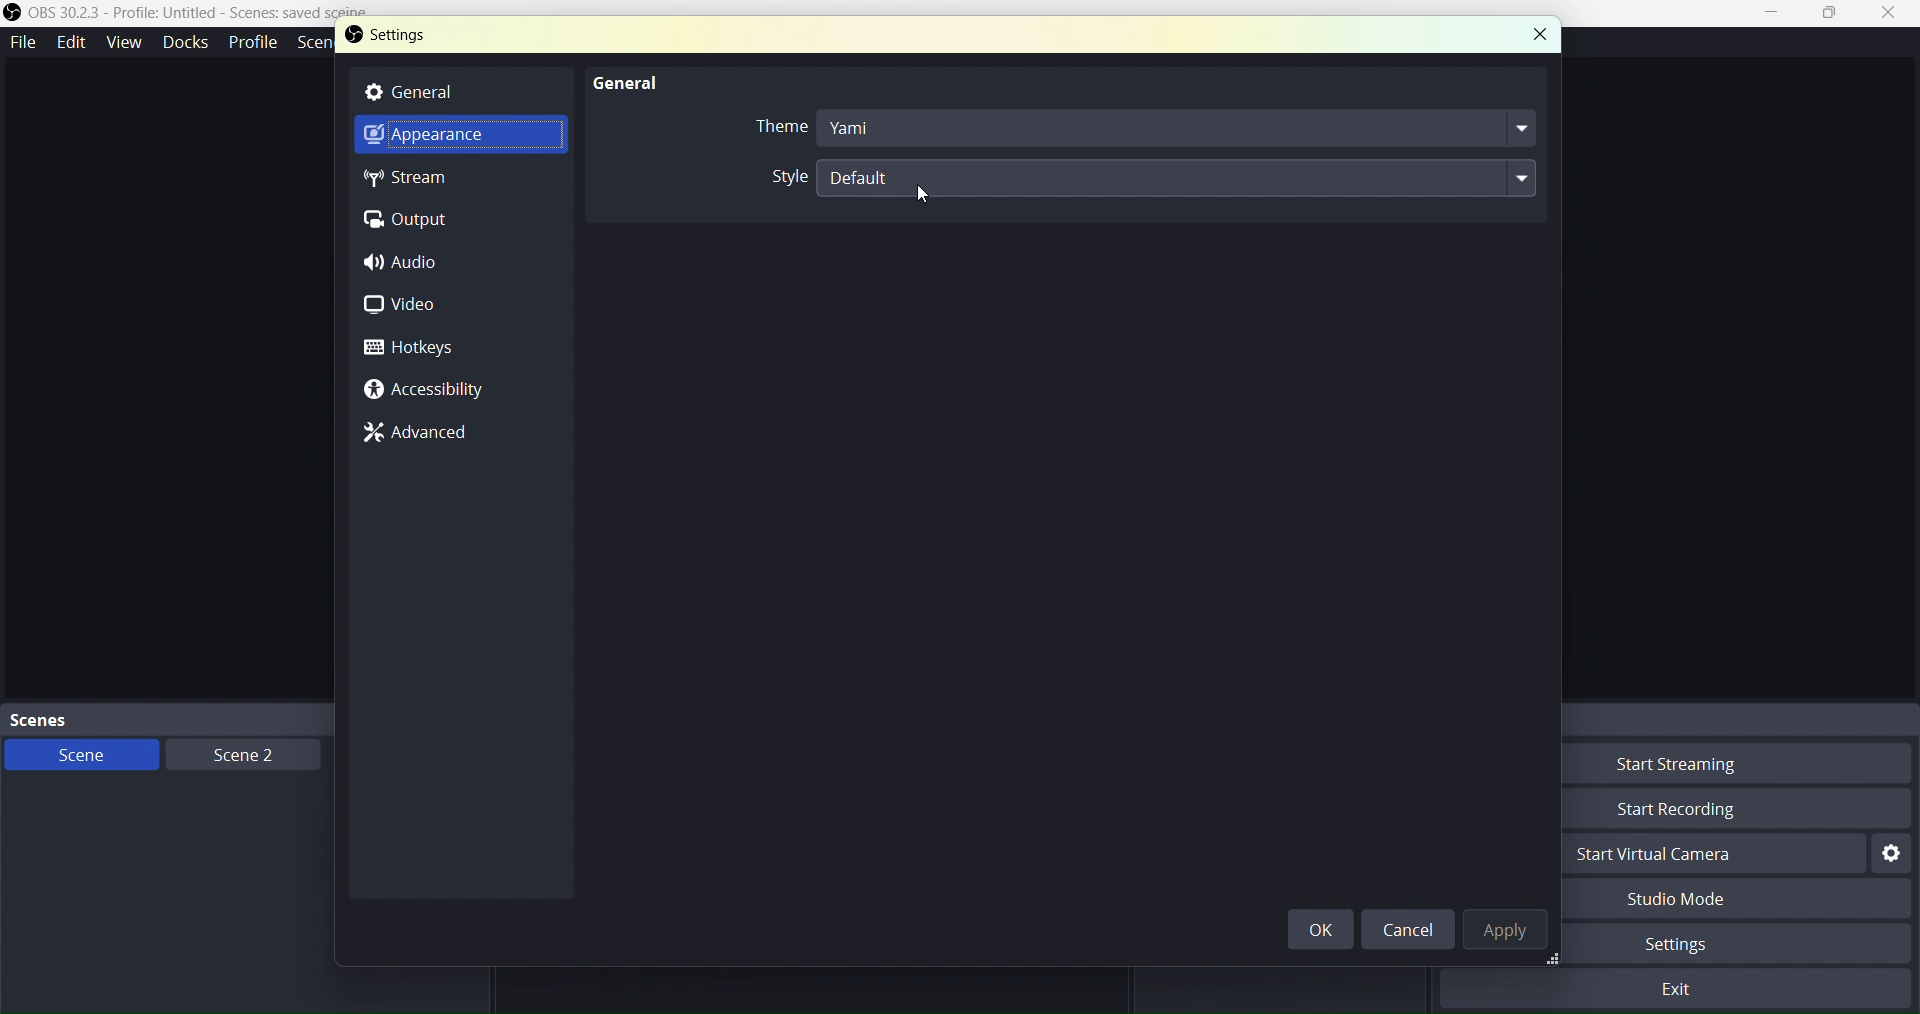 Image resolution: width=1920 pixels, height=1014 pixels. What do you see at coordinates (1135, 175) in the screenshot?
I see `Open stats dialog on startup` at bounding box center [1135, 175].